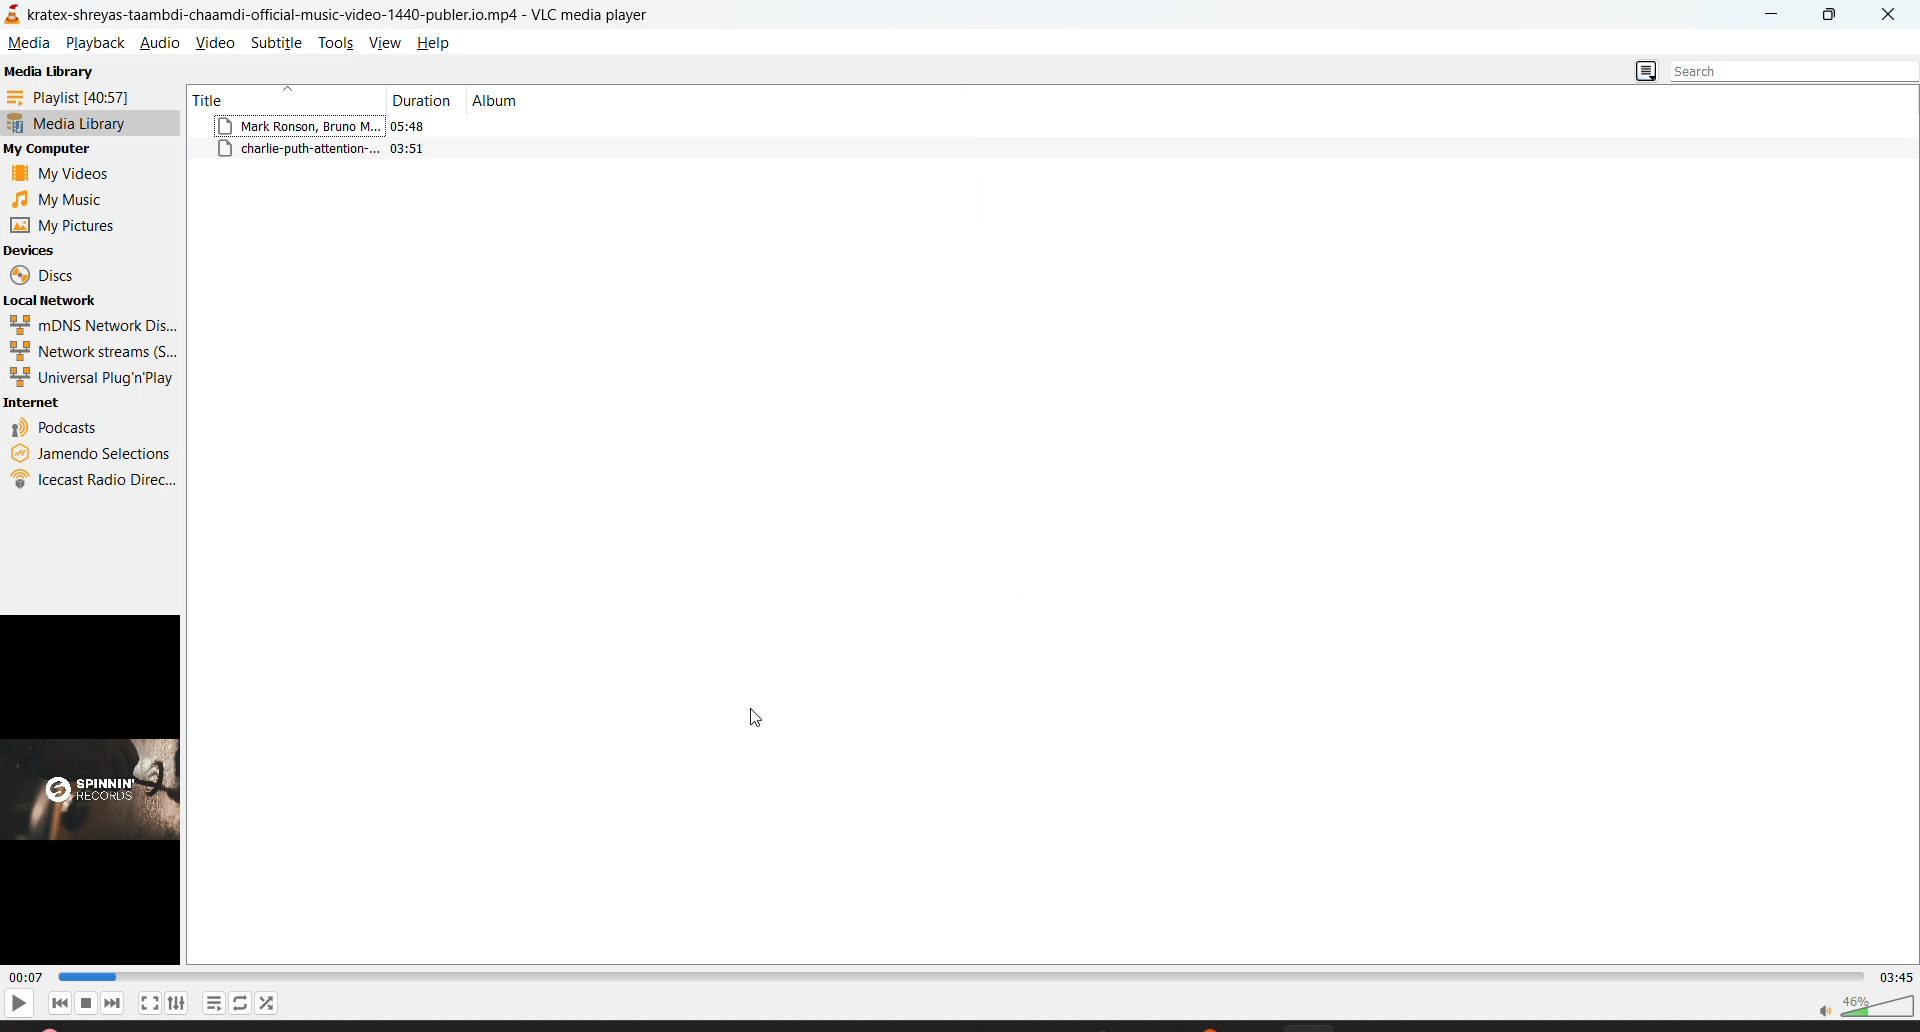 This screenshot has width=1920, height=1032. Describe the element at coordinates (89, 456) in the screenshot. I see `jamendo selections` at that location.